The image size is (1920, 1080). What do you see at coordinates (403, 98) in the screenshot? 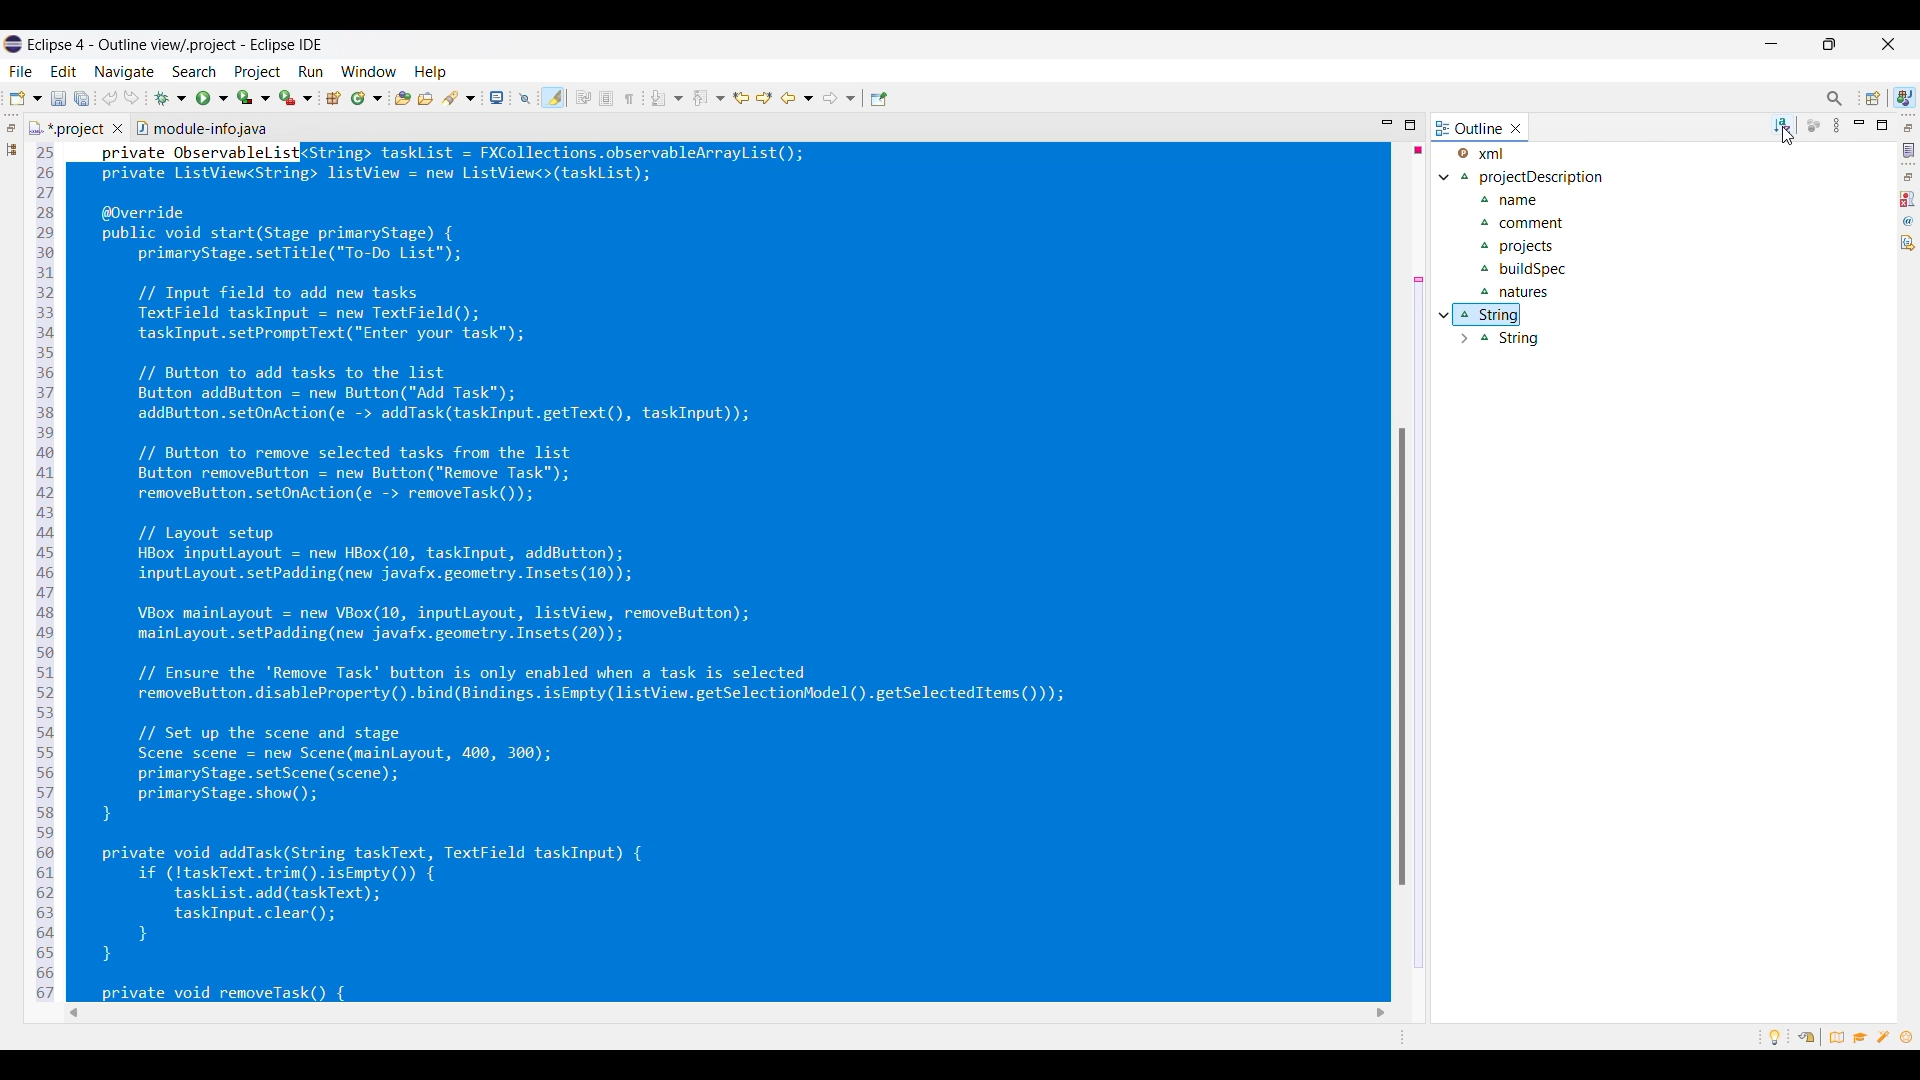
I see `Open type` at bounding box center [403, 98].